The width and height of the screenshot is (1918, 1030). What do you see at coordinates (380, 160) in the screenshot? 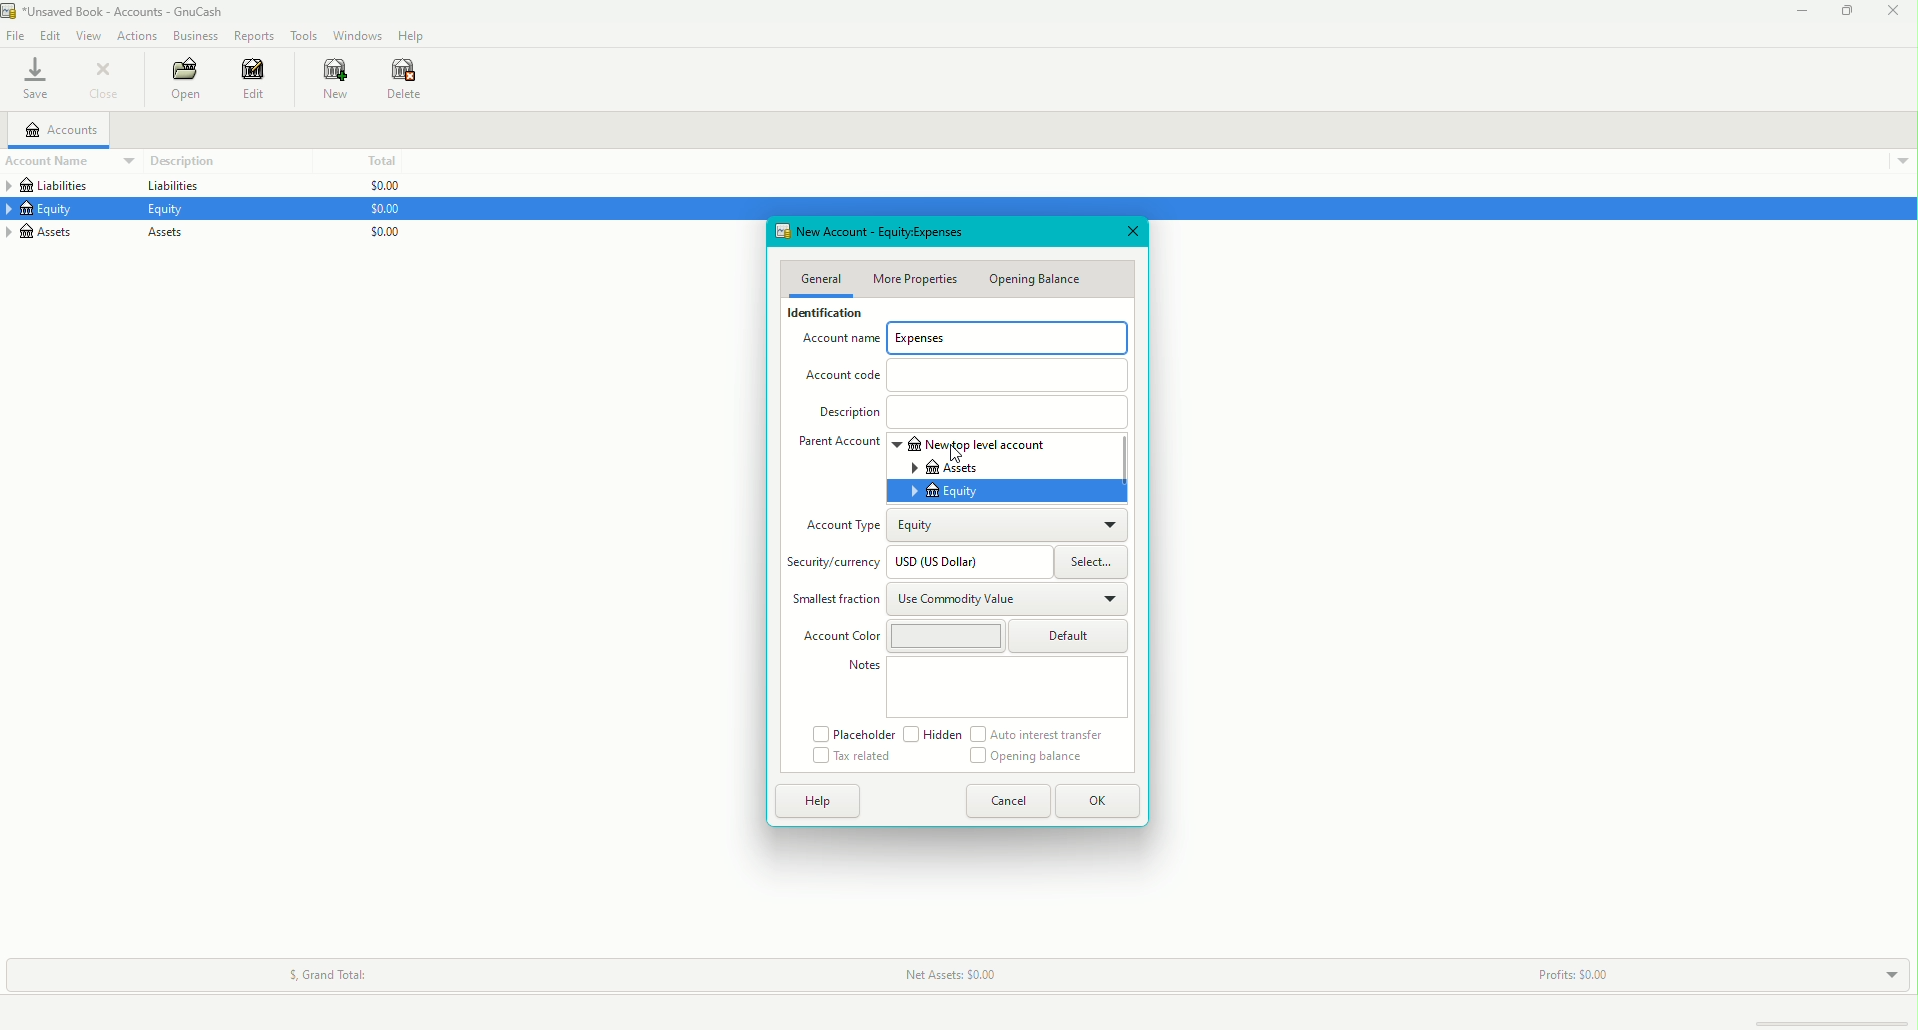
I see `Total` at bounding box center [380, 160].